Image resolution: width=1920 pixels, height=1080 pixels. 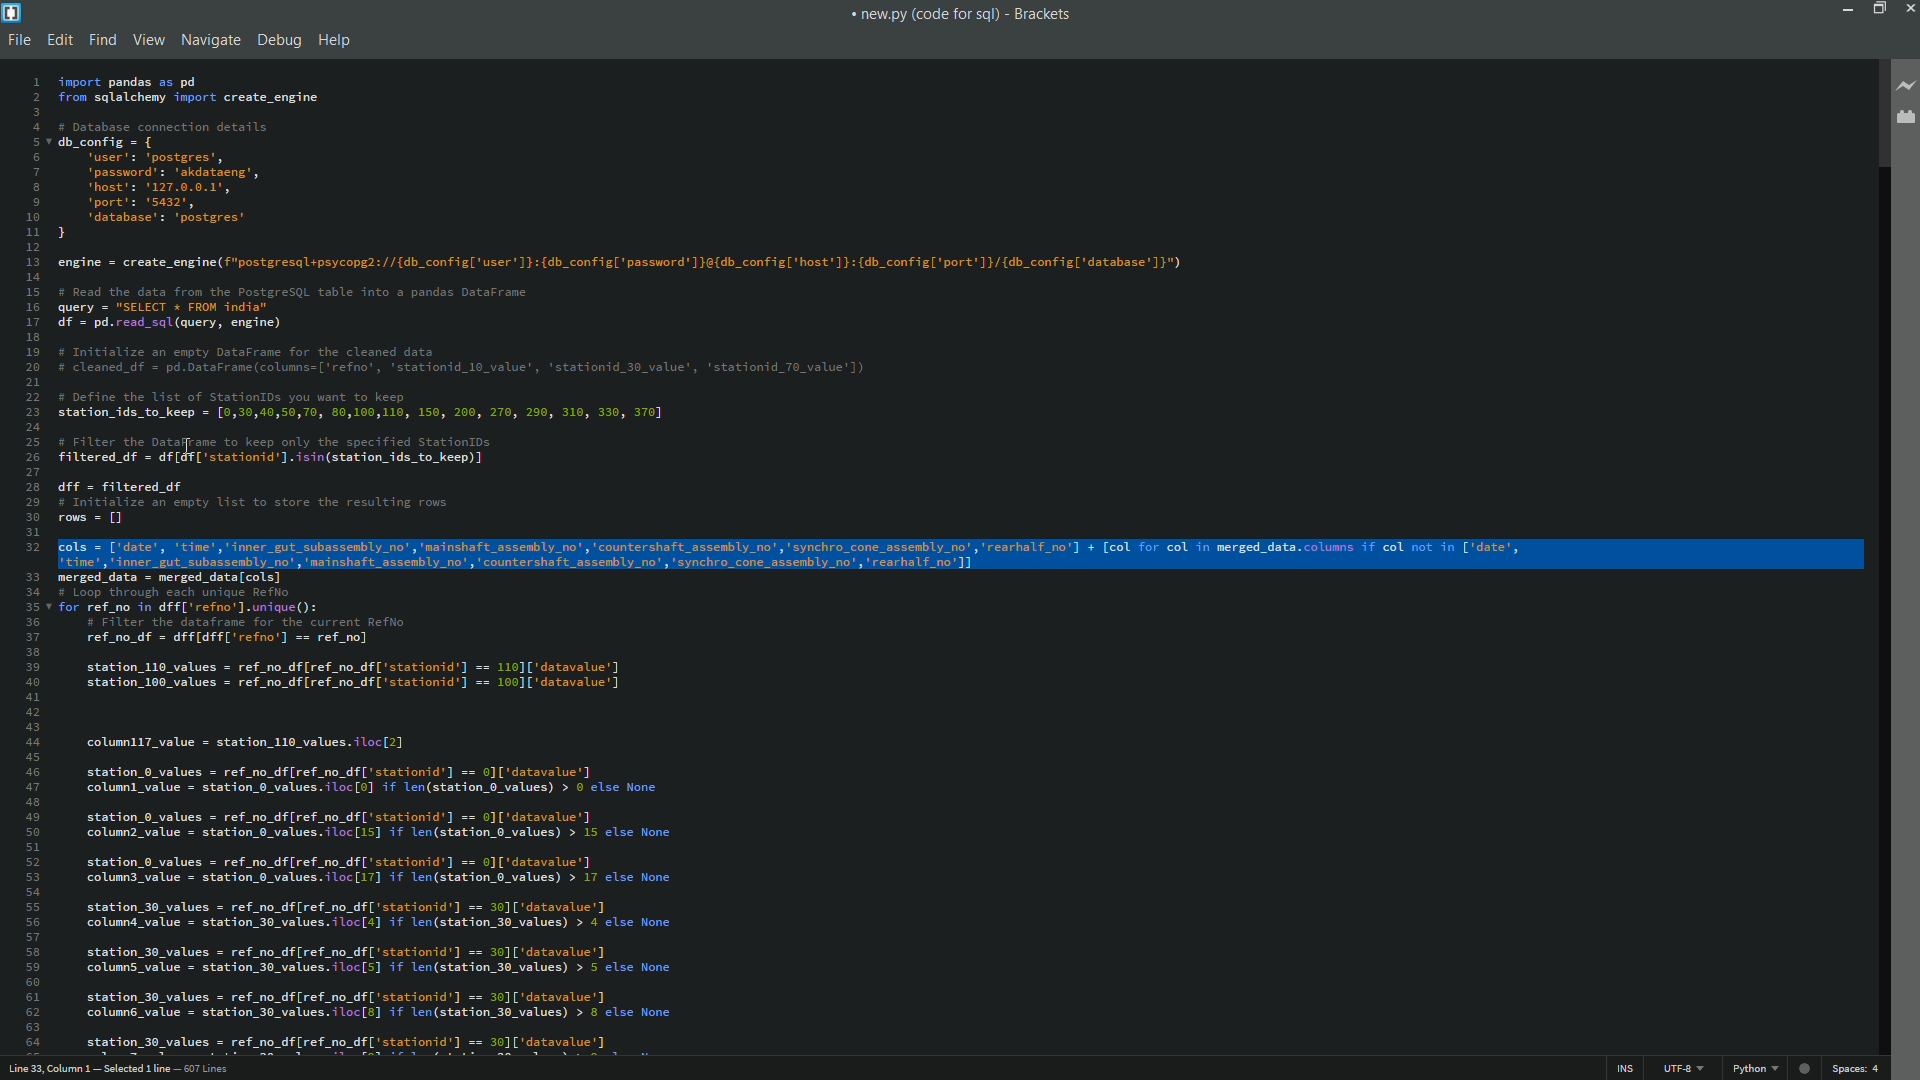 What do you see at coordinates (103, 40) in the screenshot?
I see `find menu` at bounding box center [103, 40].